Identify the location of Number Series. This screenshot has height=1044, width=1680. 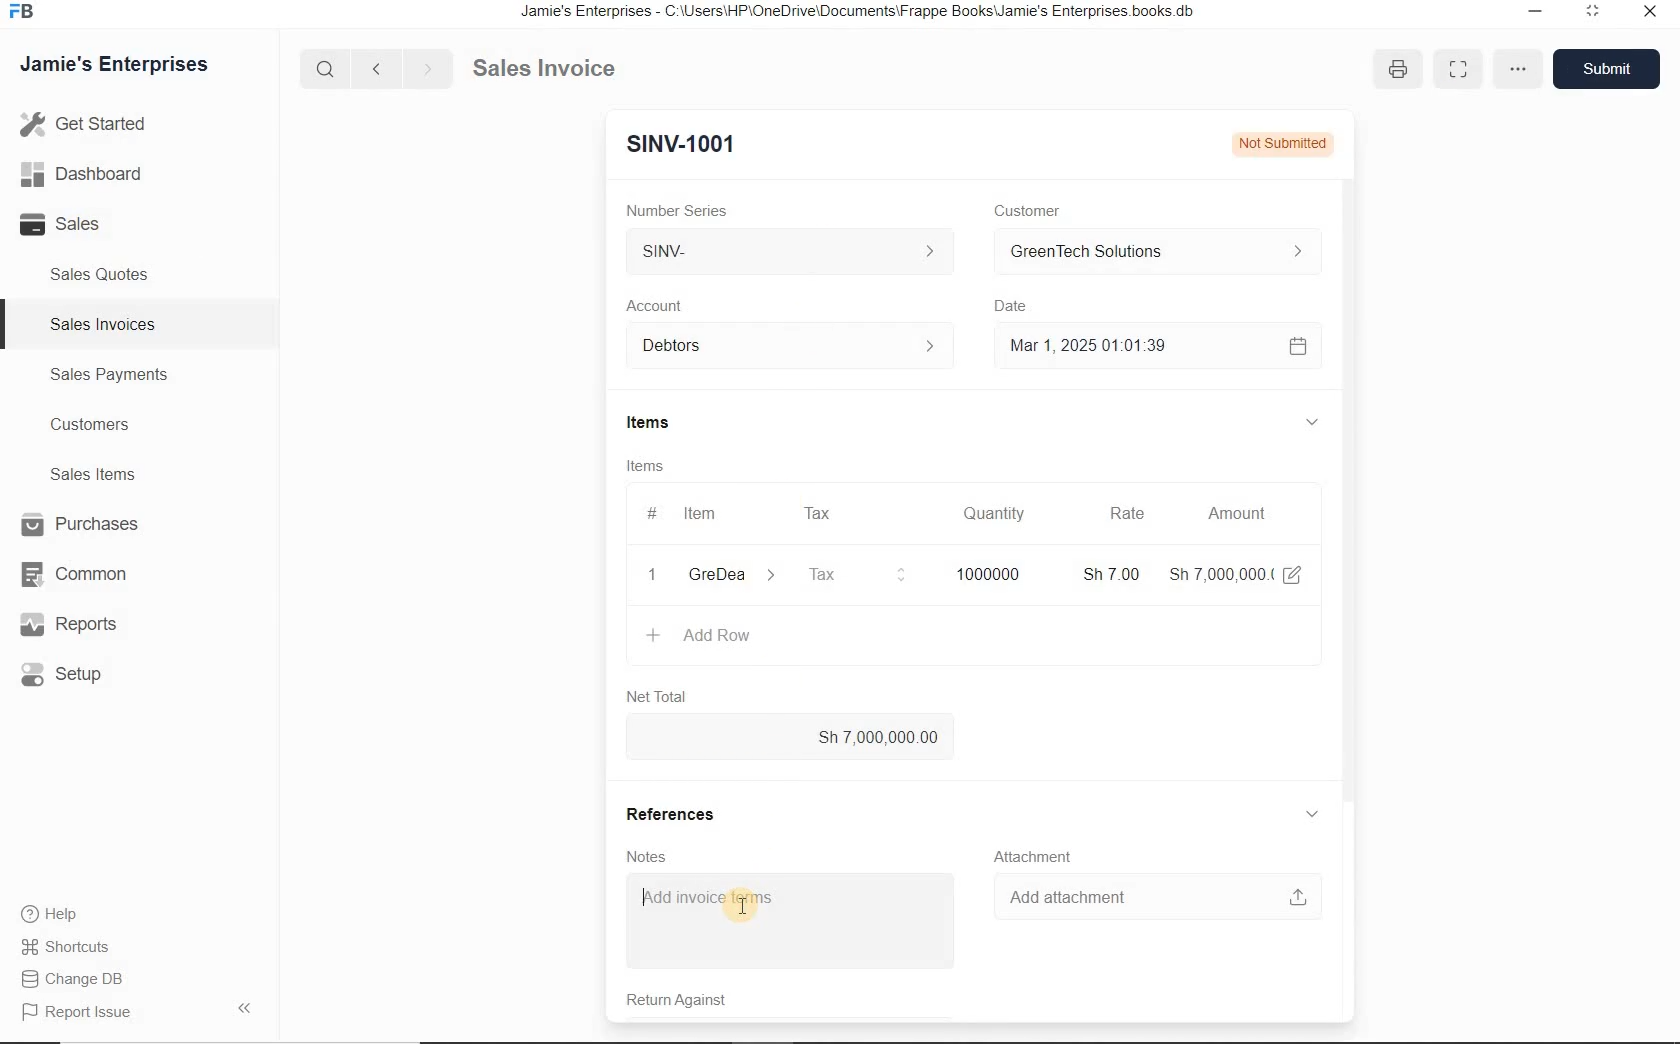
(672, 207).